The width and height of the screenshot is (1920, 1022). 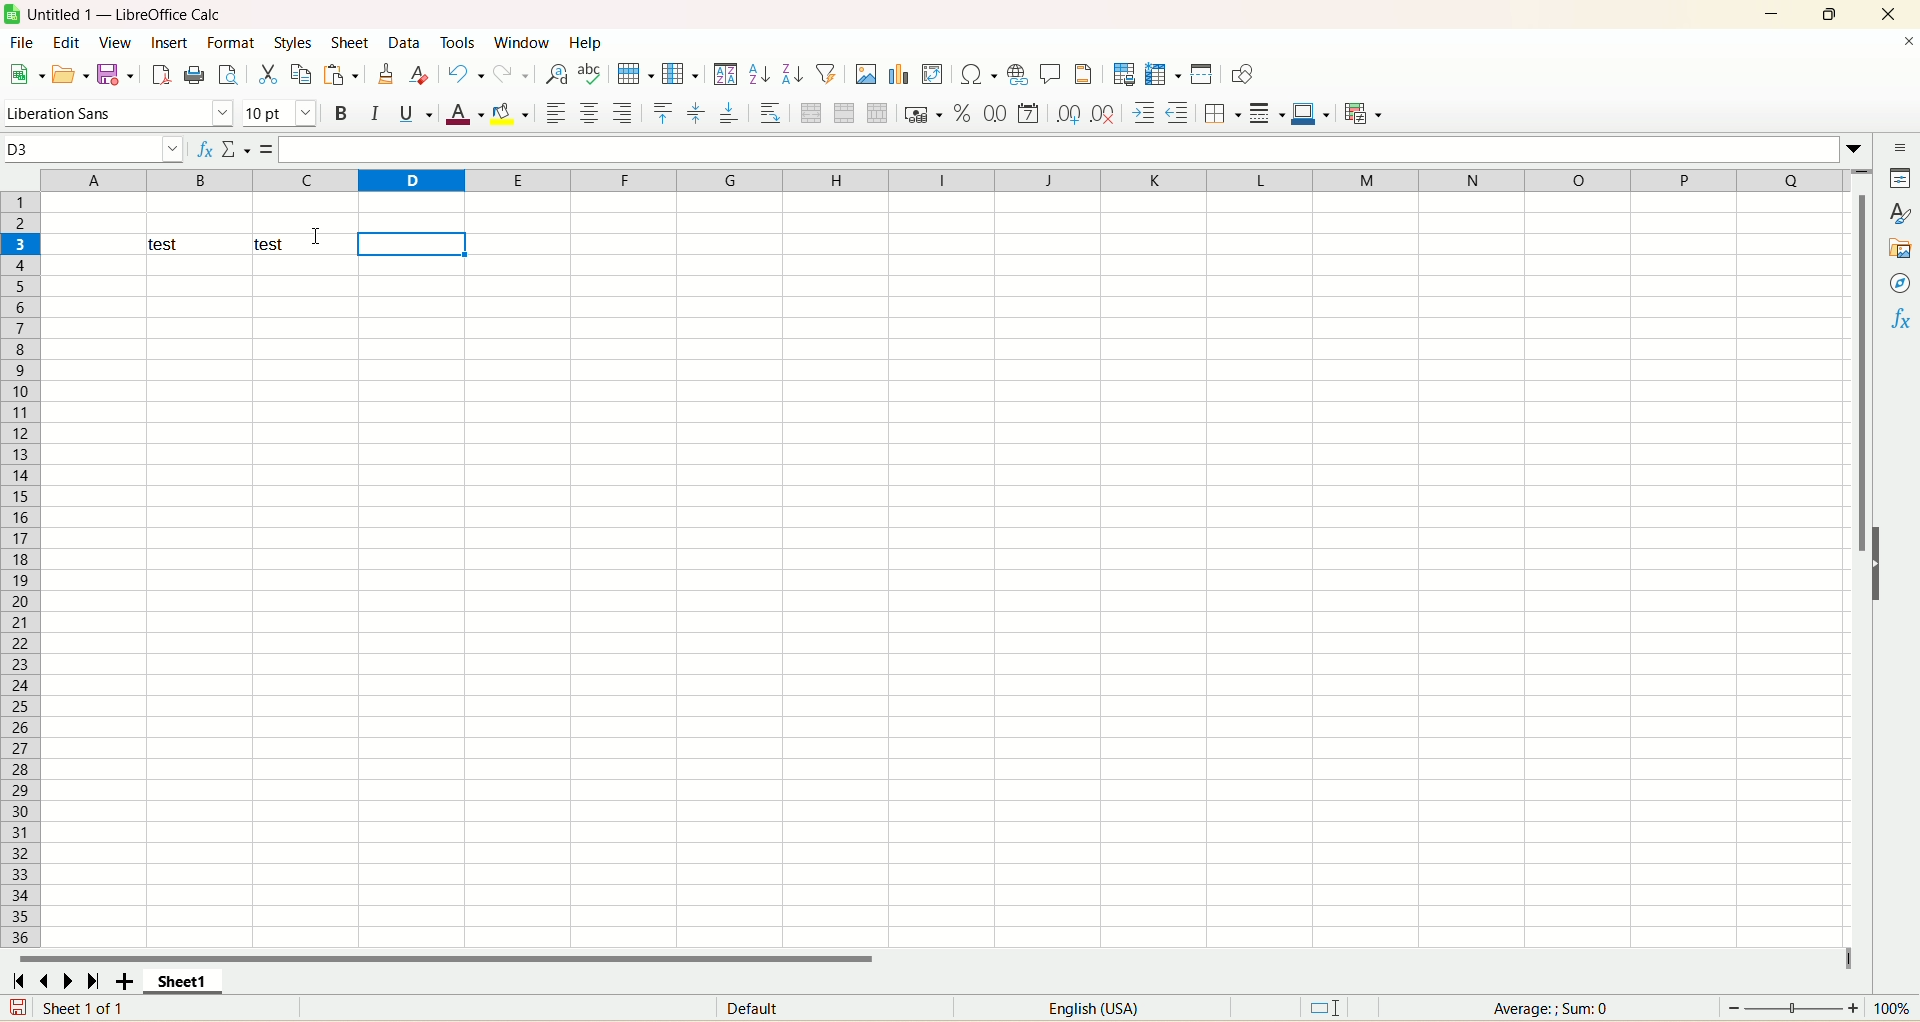 What do you see at coordinates (1083, 74) in the screenshot?
I see `Header and footer` at bounding box center [1083, 74].